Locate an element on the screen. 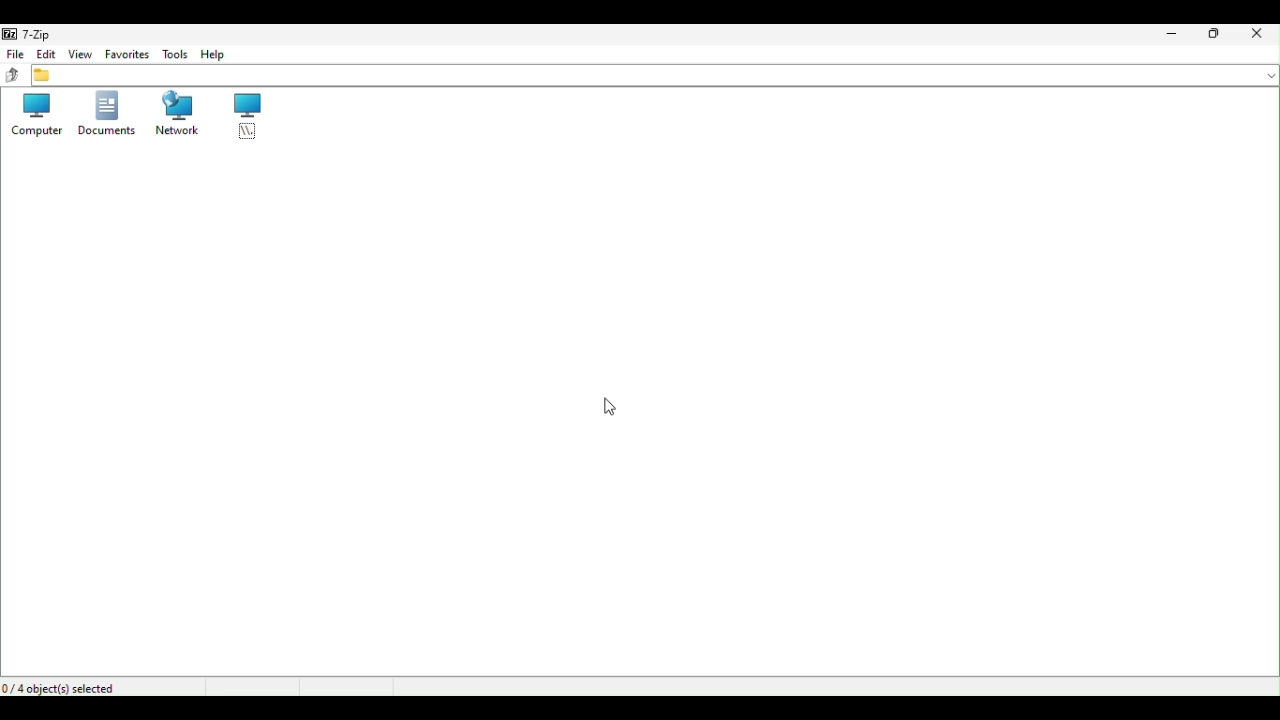 Image resolution: width=1280 pixels, height=720 pixels. restore is located at coordinates (1215, 35).